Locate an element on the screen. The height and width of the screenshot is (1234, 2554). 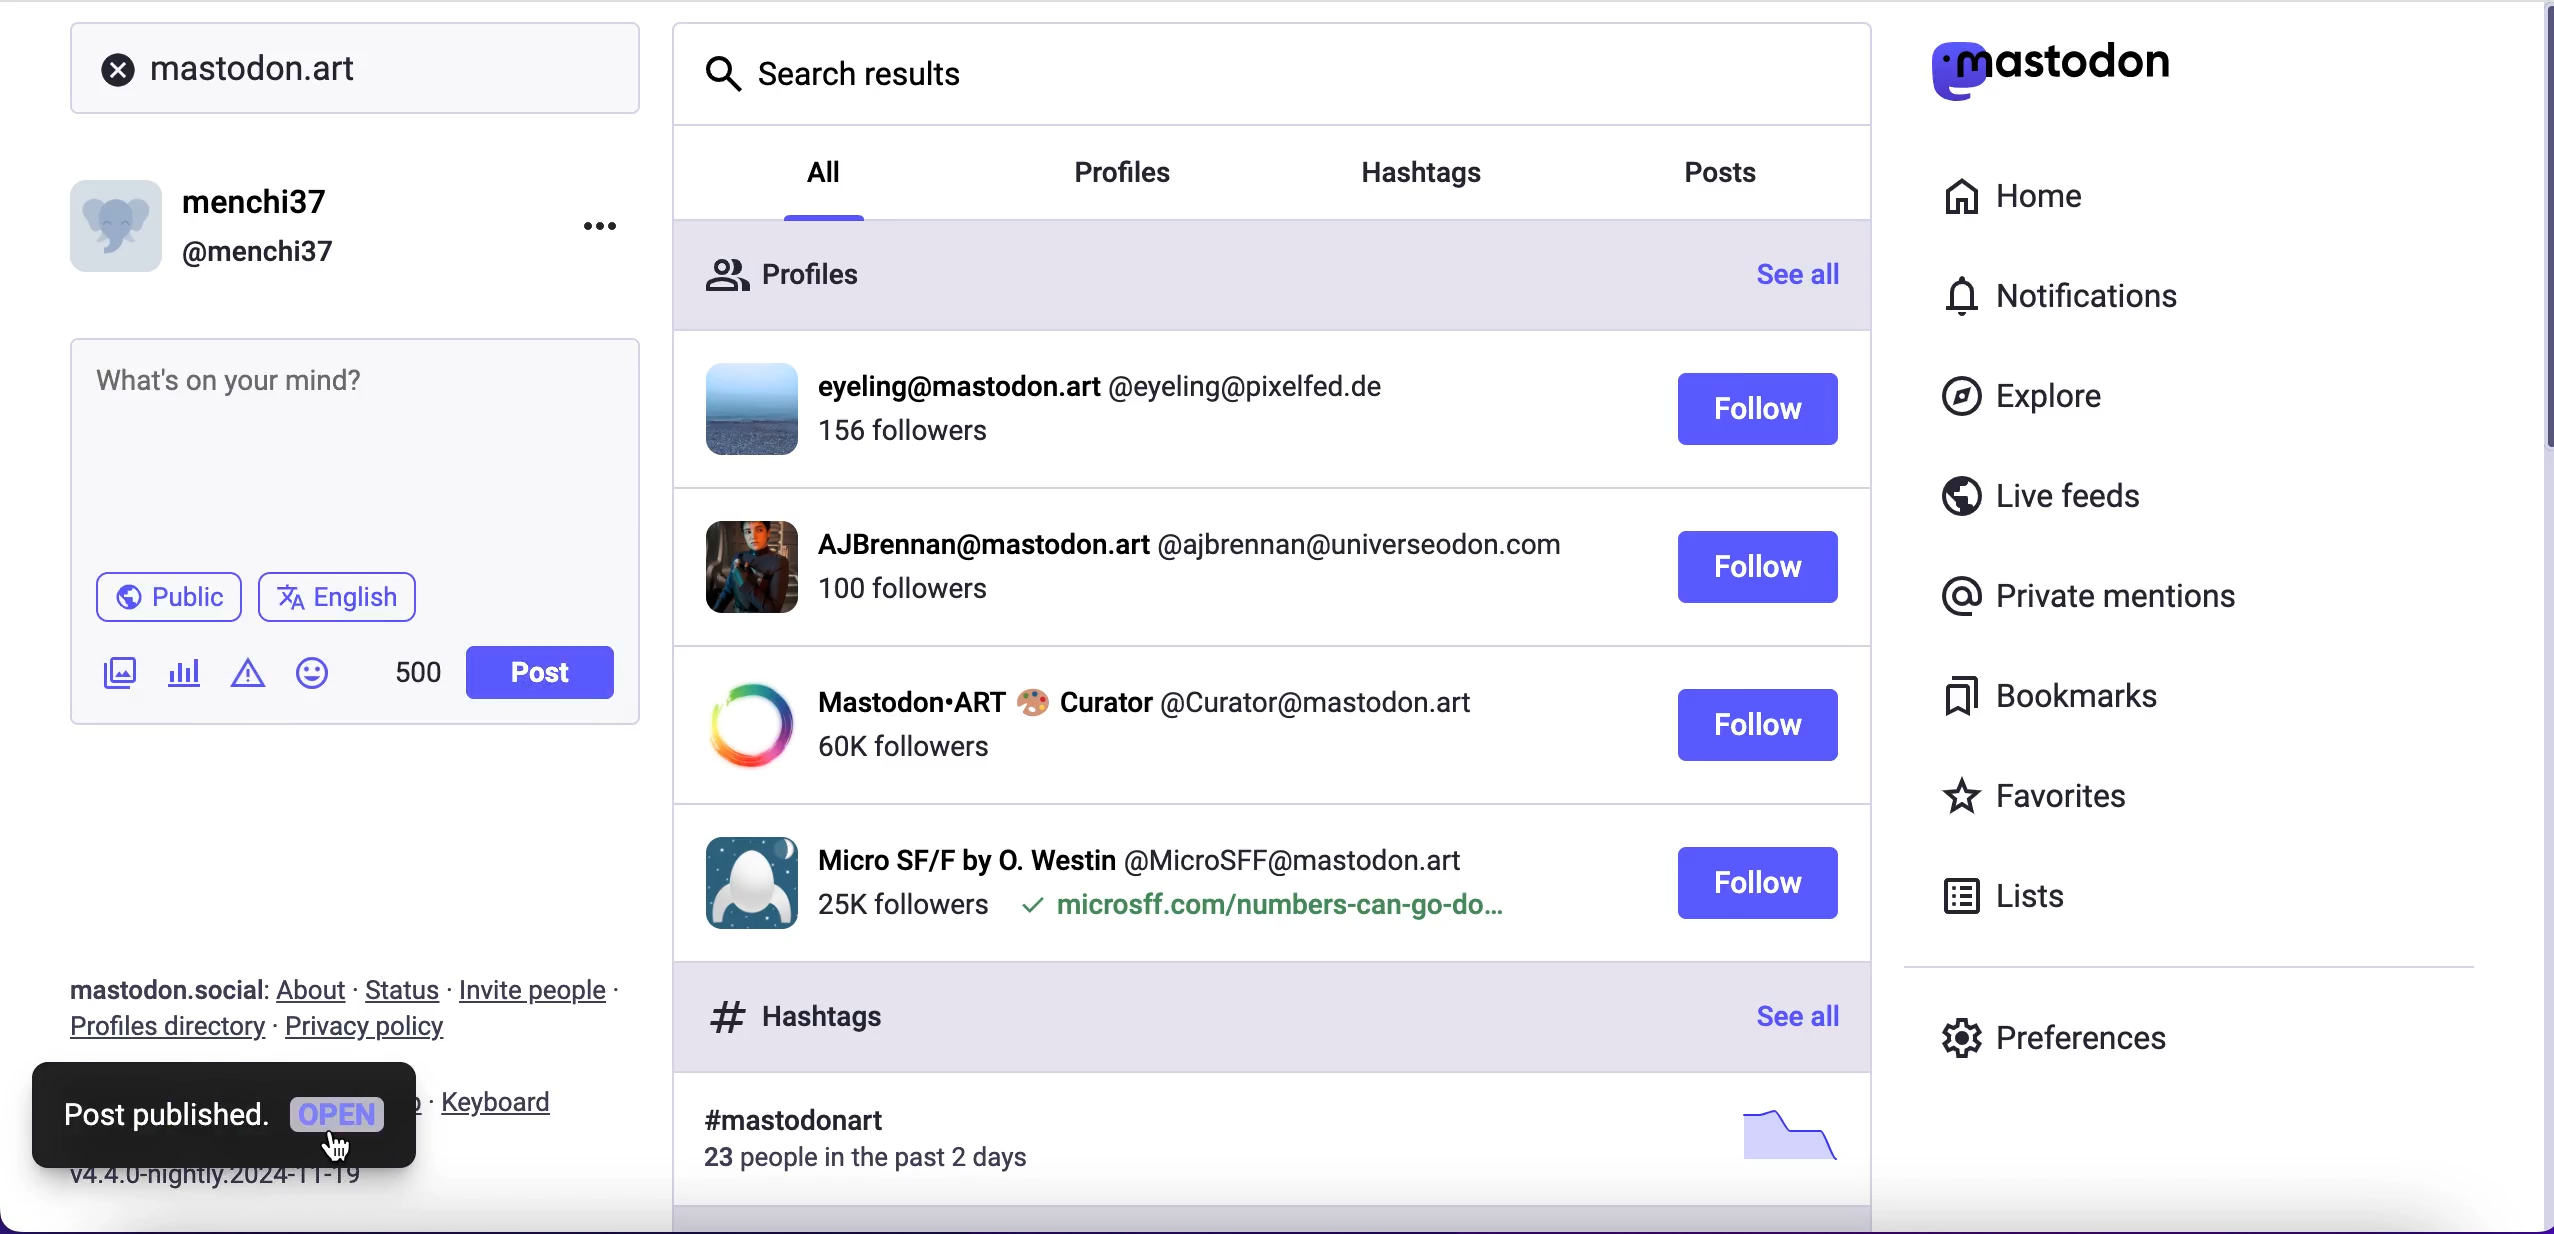
display picture is located at coordinates (743, 726).